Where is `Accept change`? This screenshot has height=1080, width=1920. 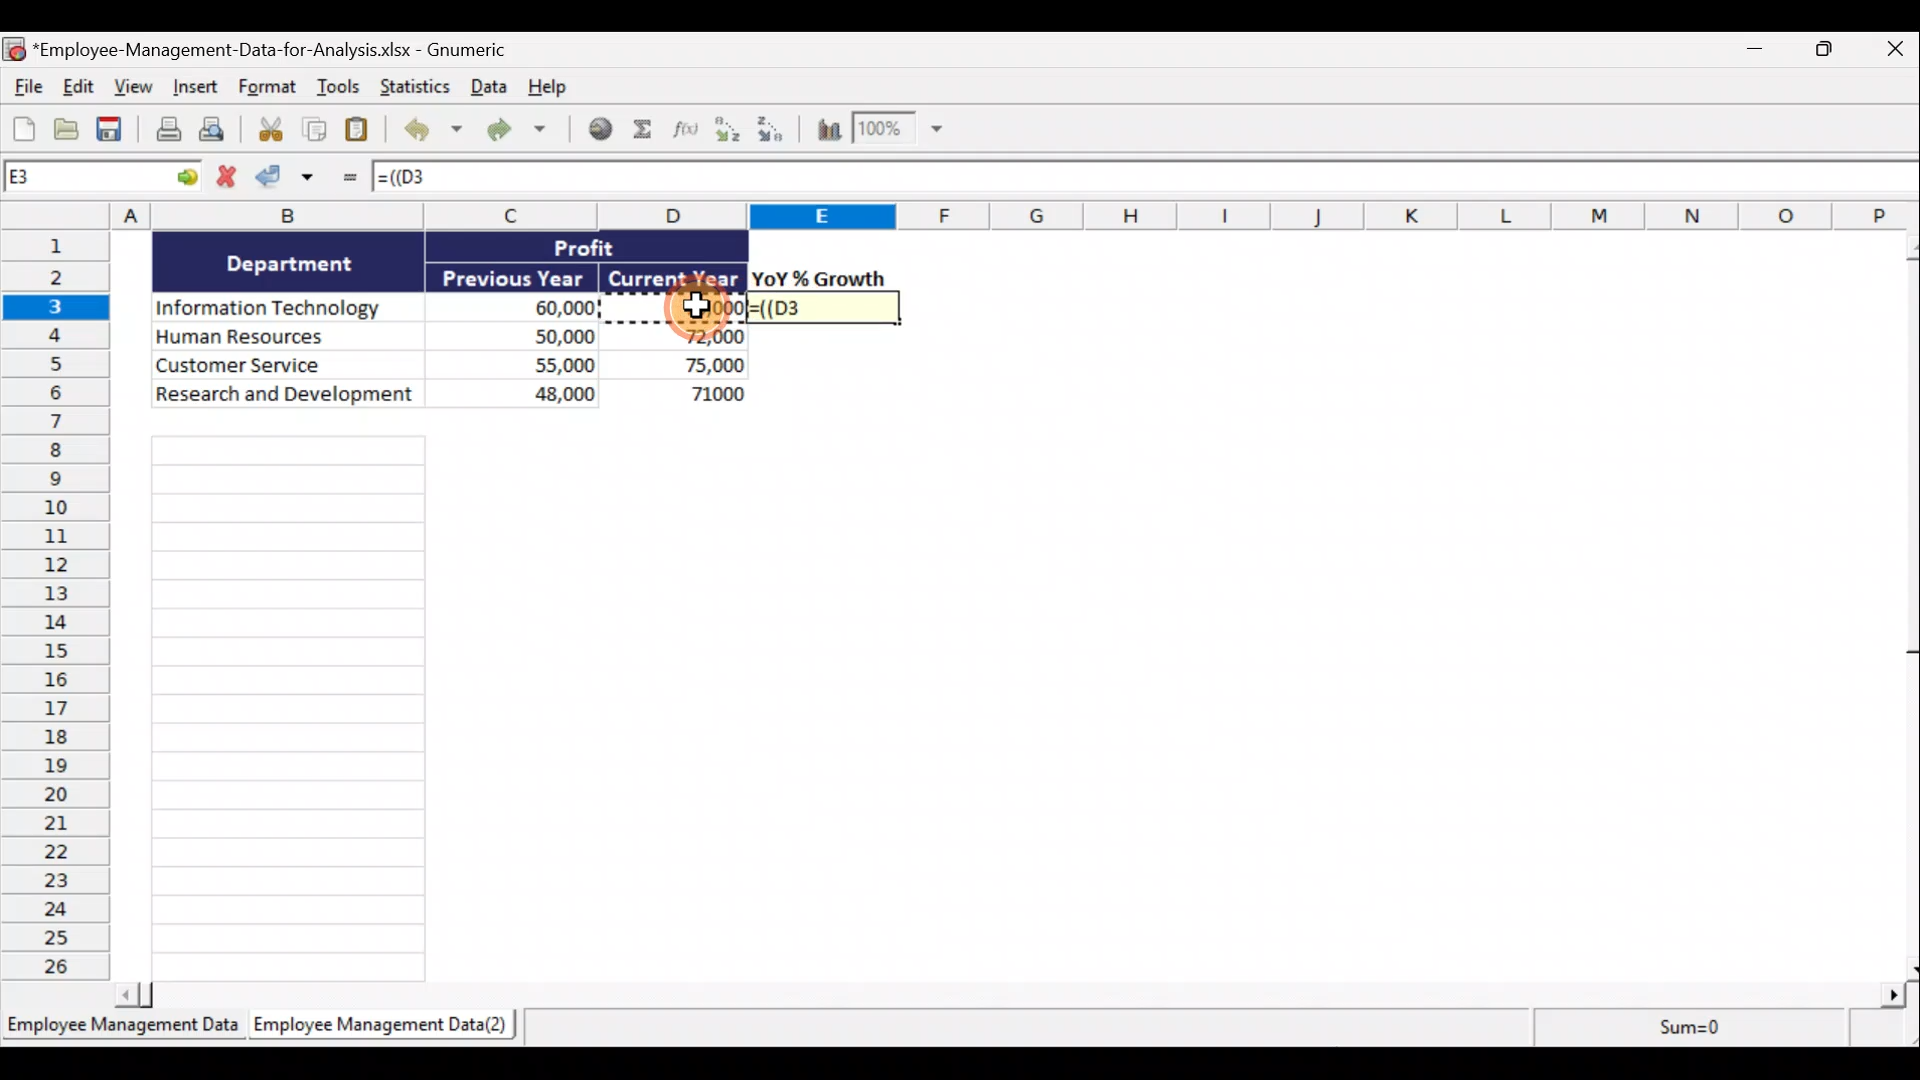
Accept change is located at coordinates (292, 181).